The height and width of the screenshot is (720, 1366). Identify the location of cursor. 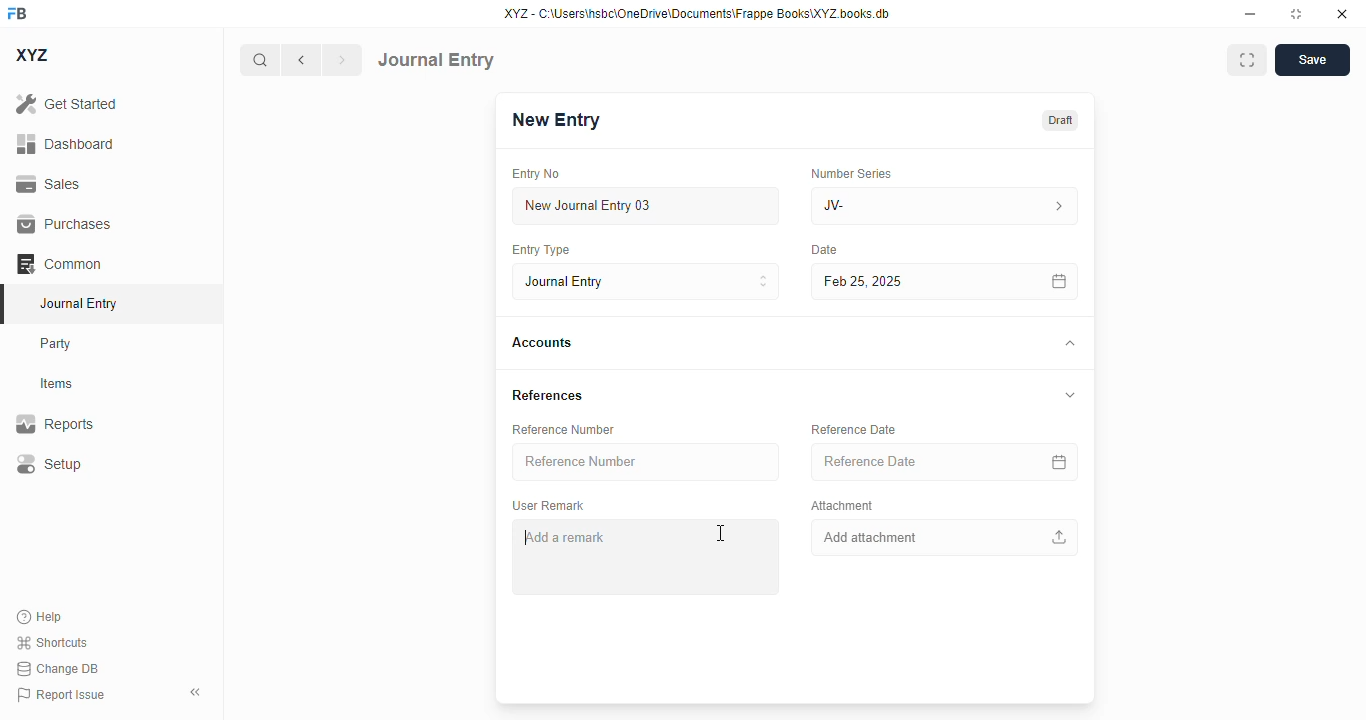
(722, 532).